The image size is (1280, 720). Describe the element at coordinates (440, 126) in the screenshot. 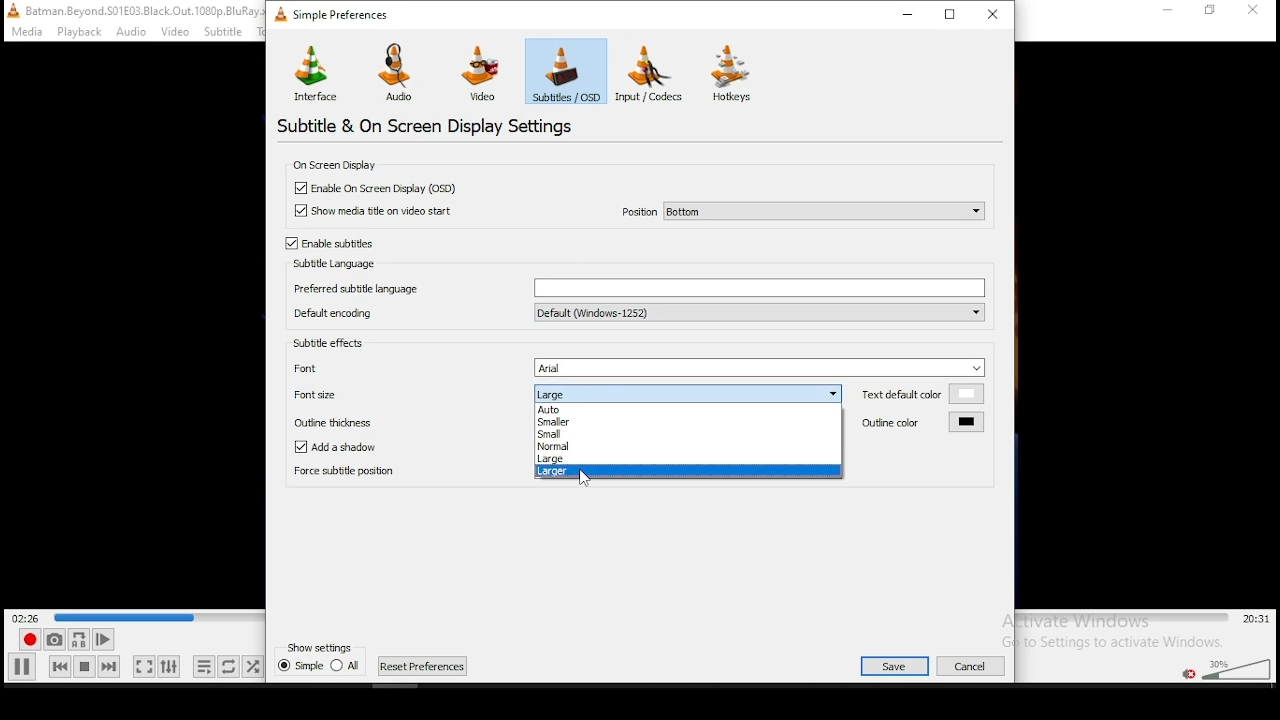

I see `subtitle and on screen display` at that location.